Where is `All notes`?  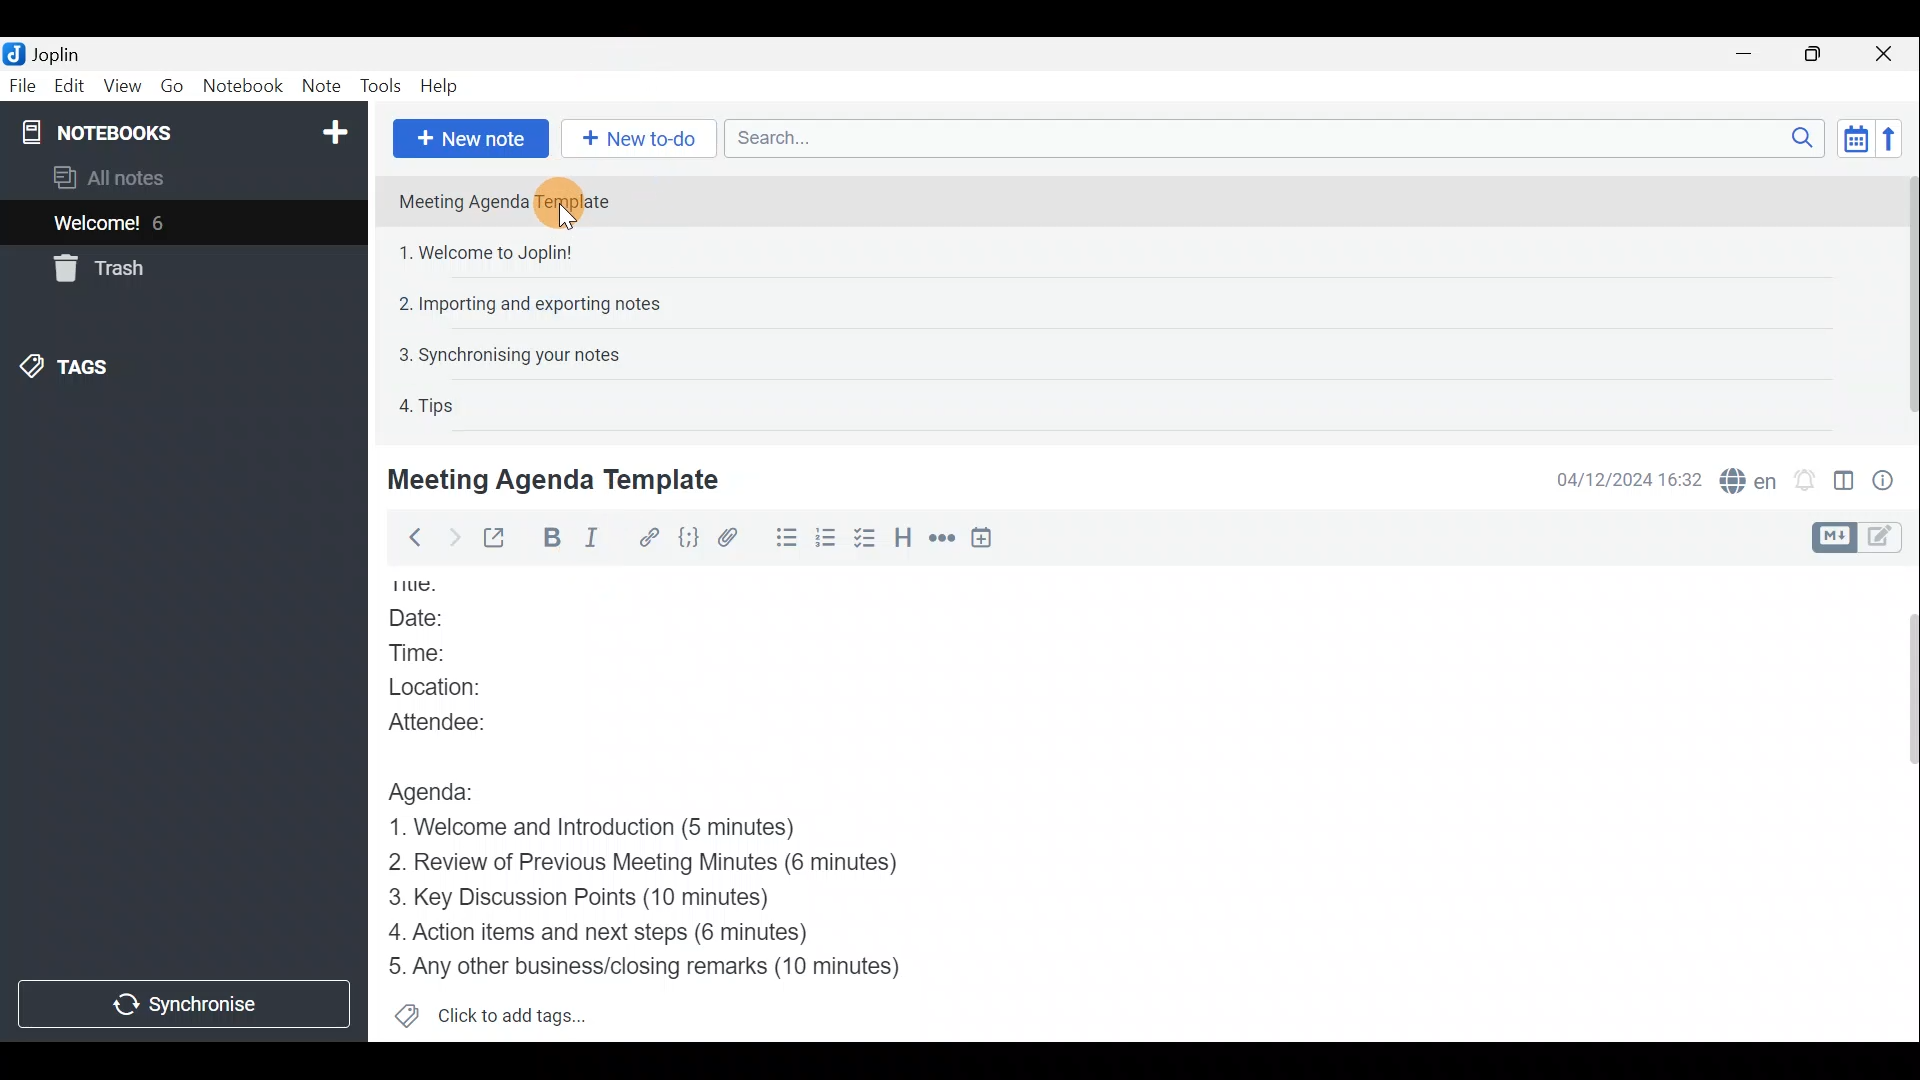
All notes is located at coordinates (142, 177).